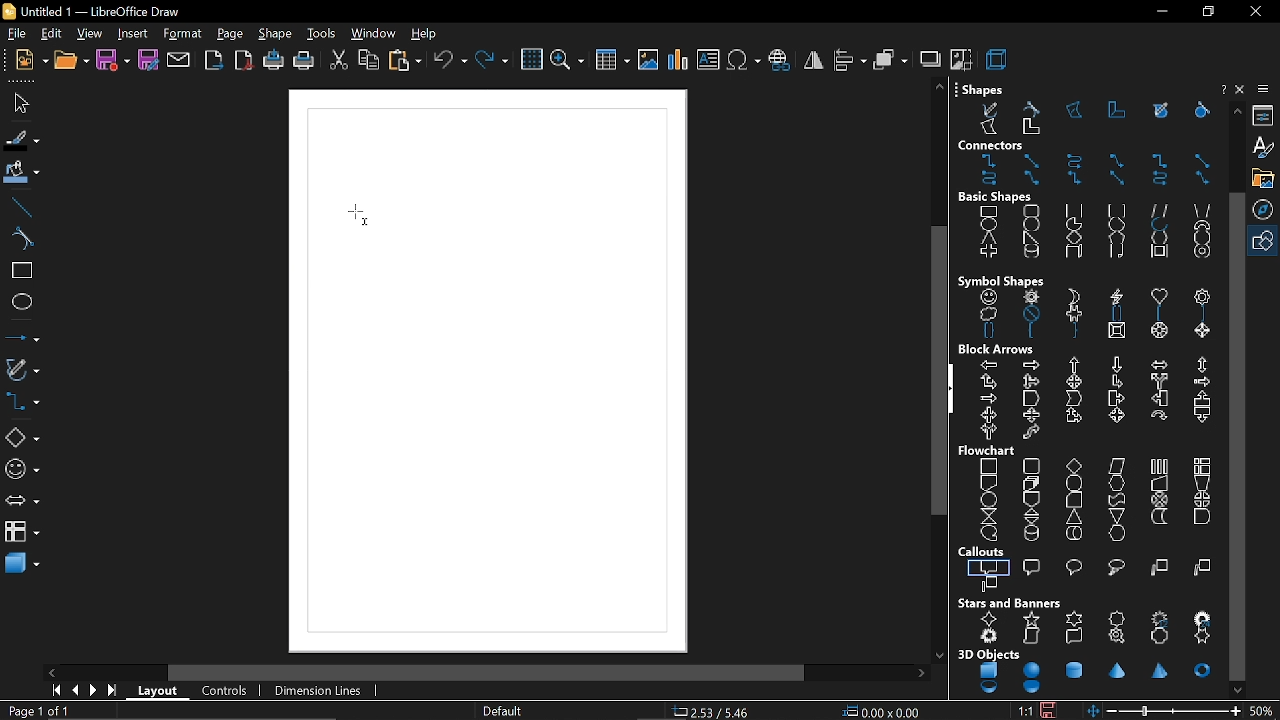 This screenshot has height=720, width=1280. What do you see at coordinates (1029, 465) in the screenshot?
I see `alternate process` at bounding box center [1029, 465].